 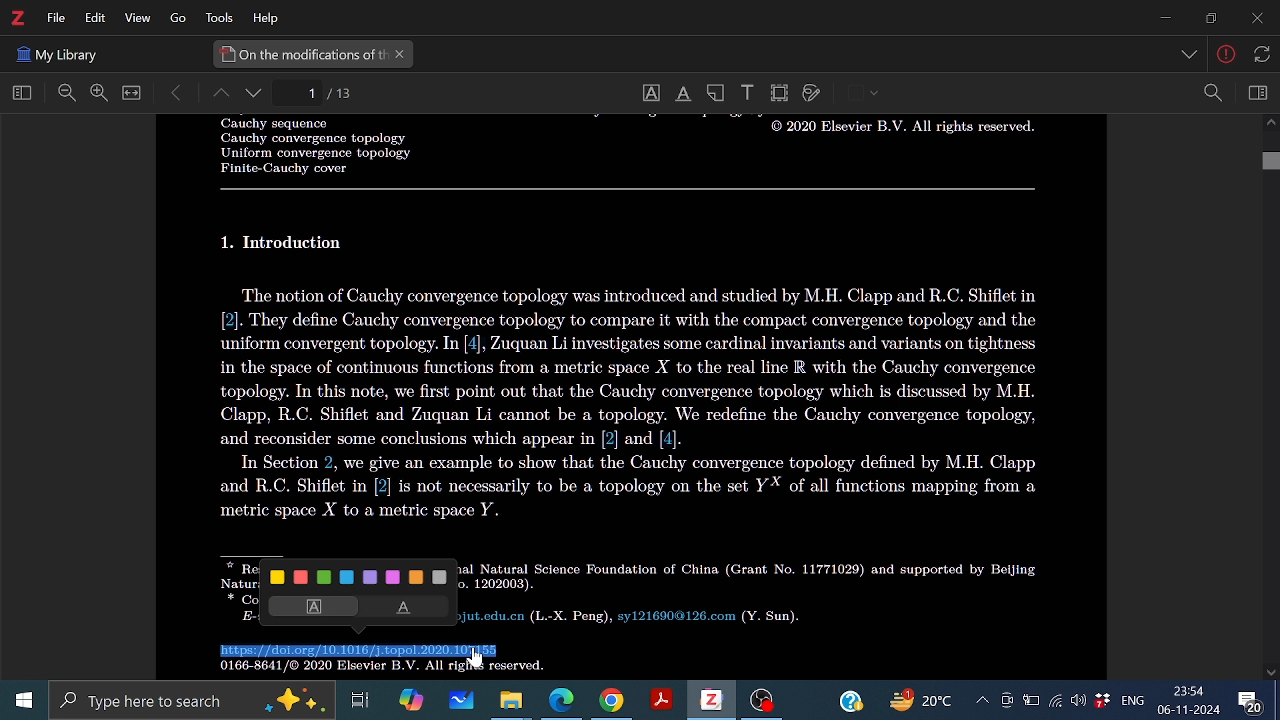 I want to click on Type here to serach, so click(x=190, y=701).